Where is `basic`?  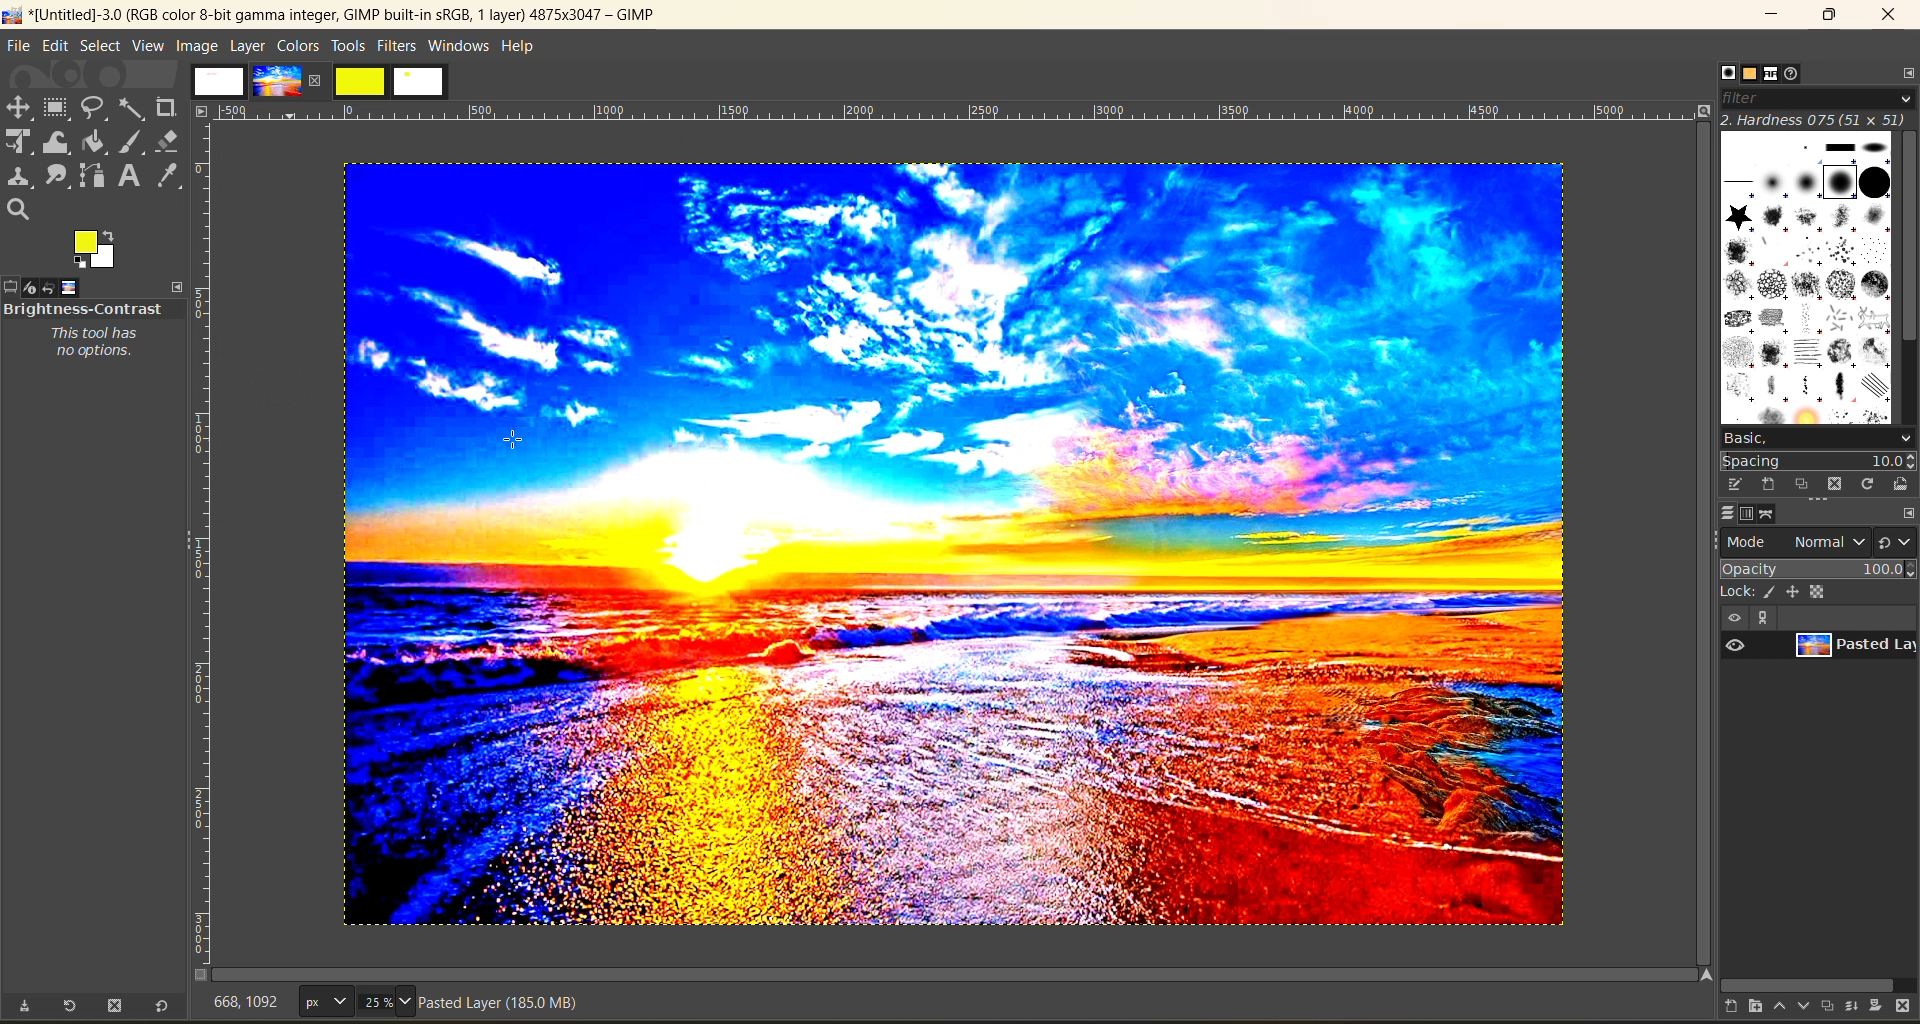
basic is located at coordinates (1817, 438).